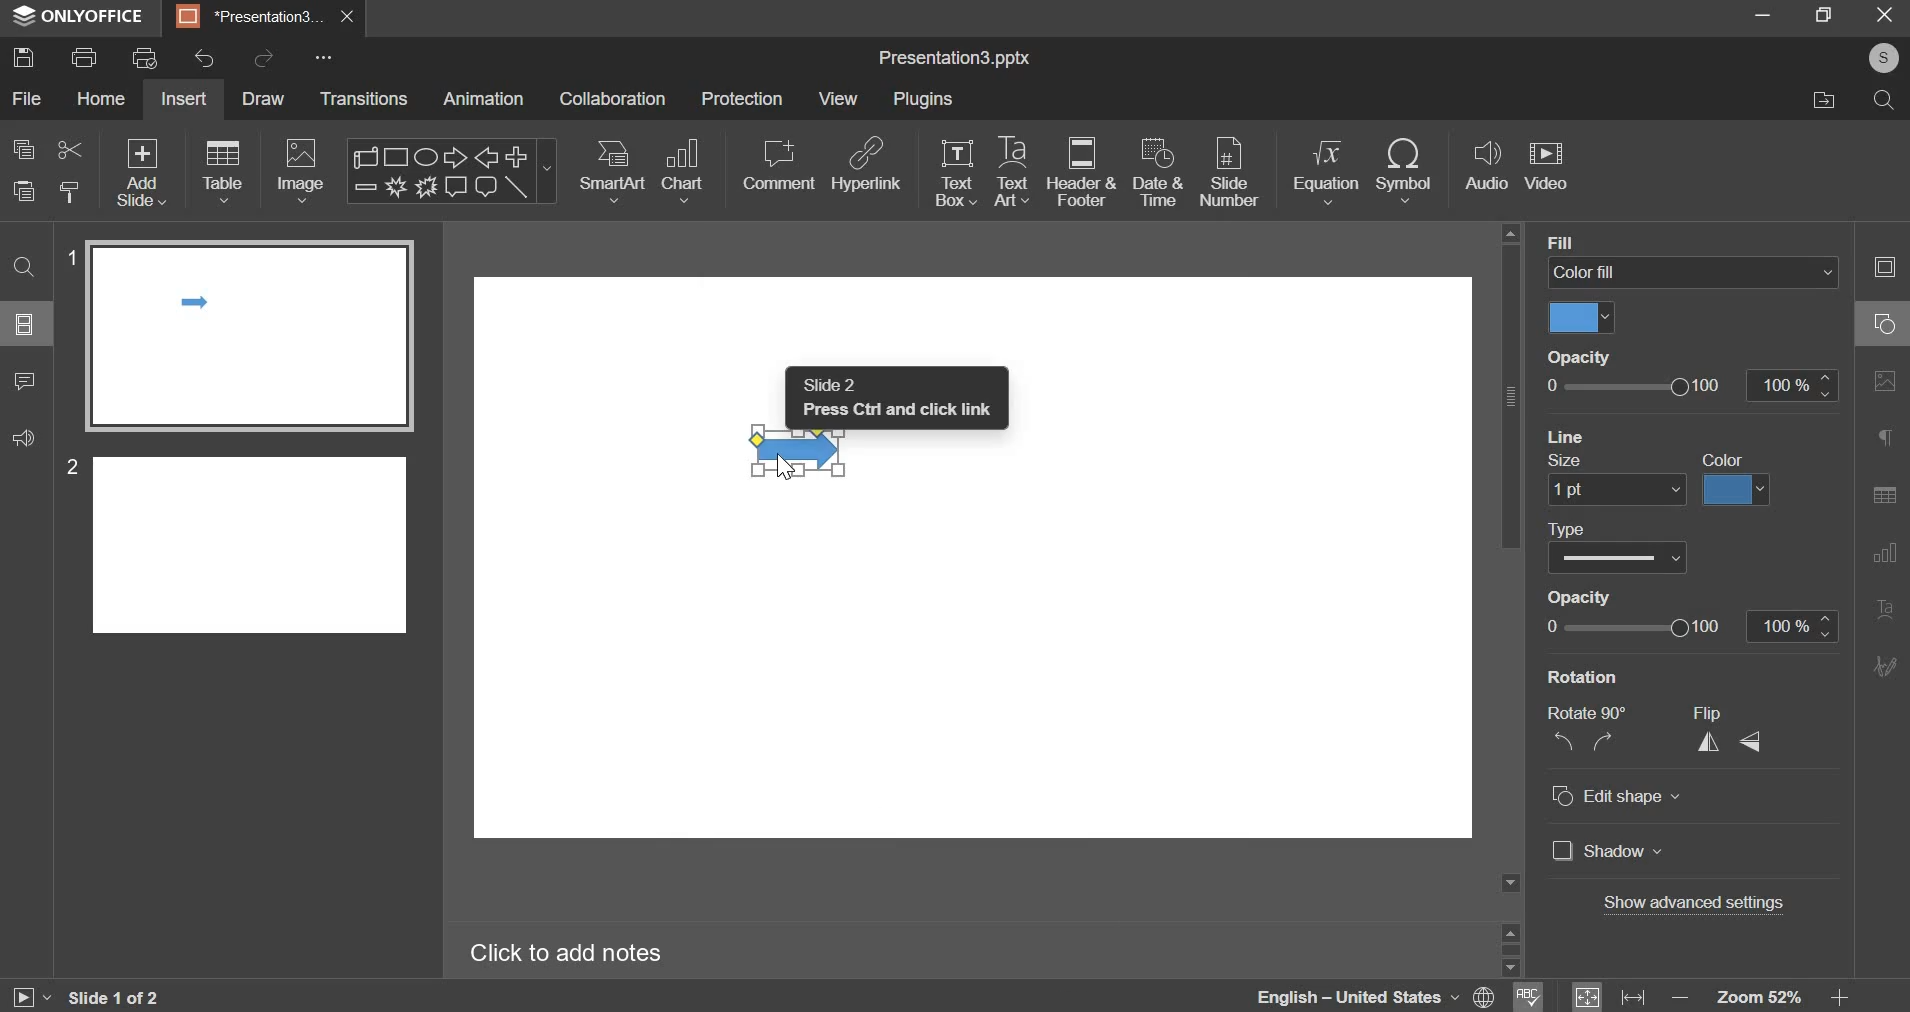 The width and height of the screenshot is (1910, 1012). What do you see at coordinates (398, 156) in the screenshot?
I see `rectangle` at bounding box center [398, 156].